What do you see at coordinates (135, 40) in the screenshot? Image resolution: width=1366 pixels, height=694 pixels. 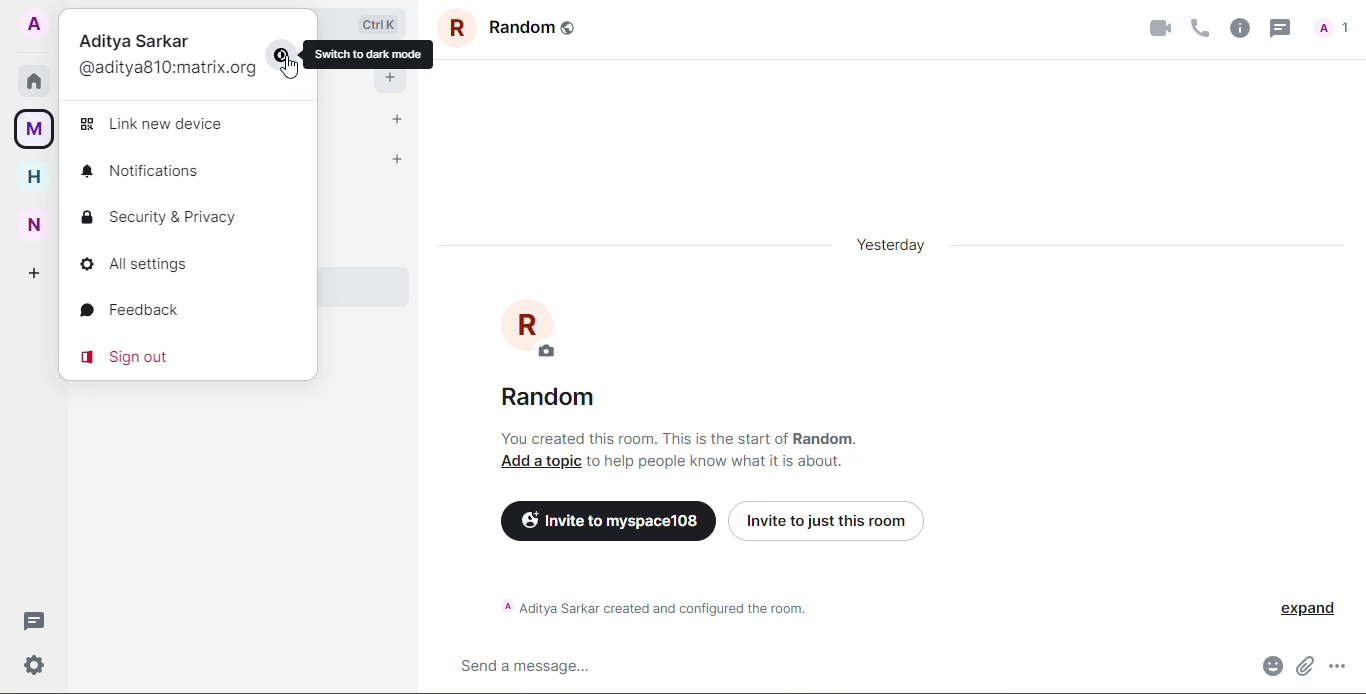 I see `profile` at bounding box center [135, 40].